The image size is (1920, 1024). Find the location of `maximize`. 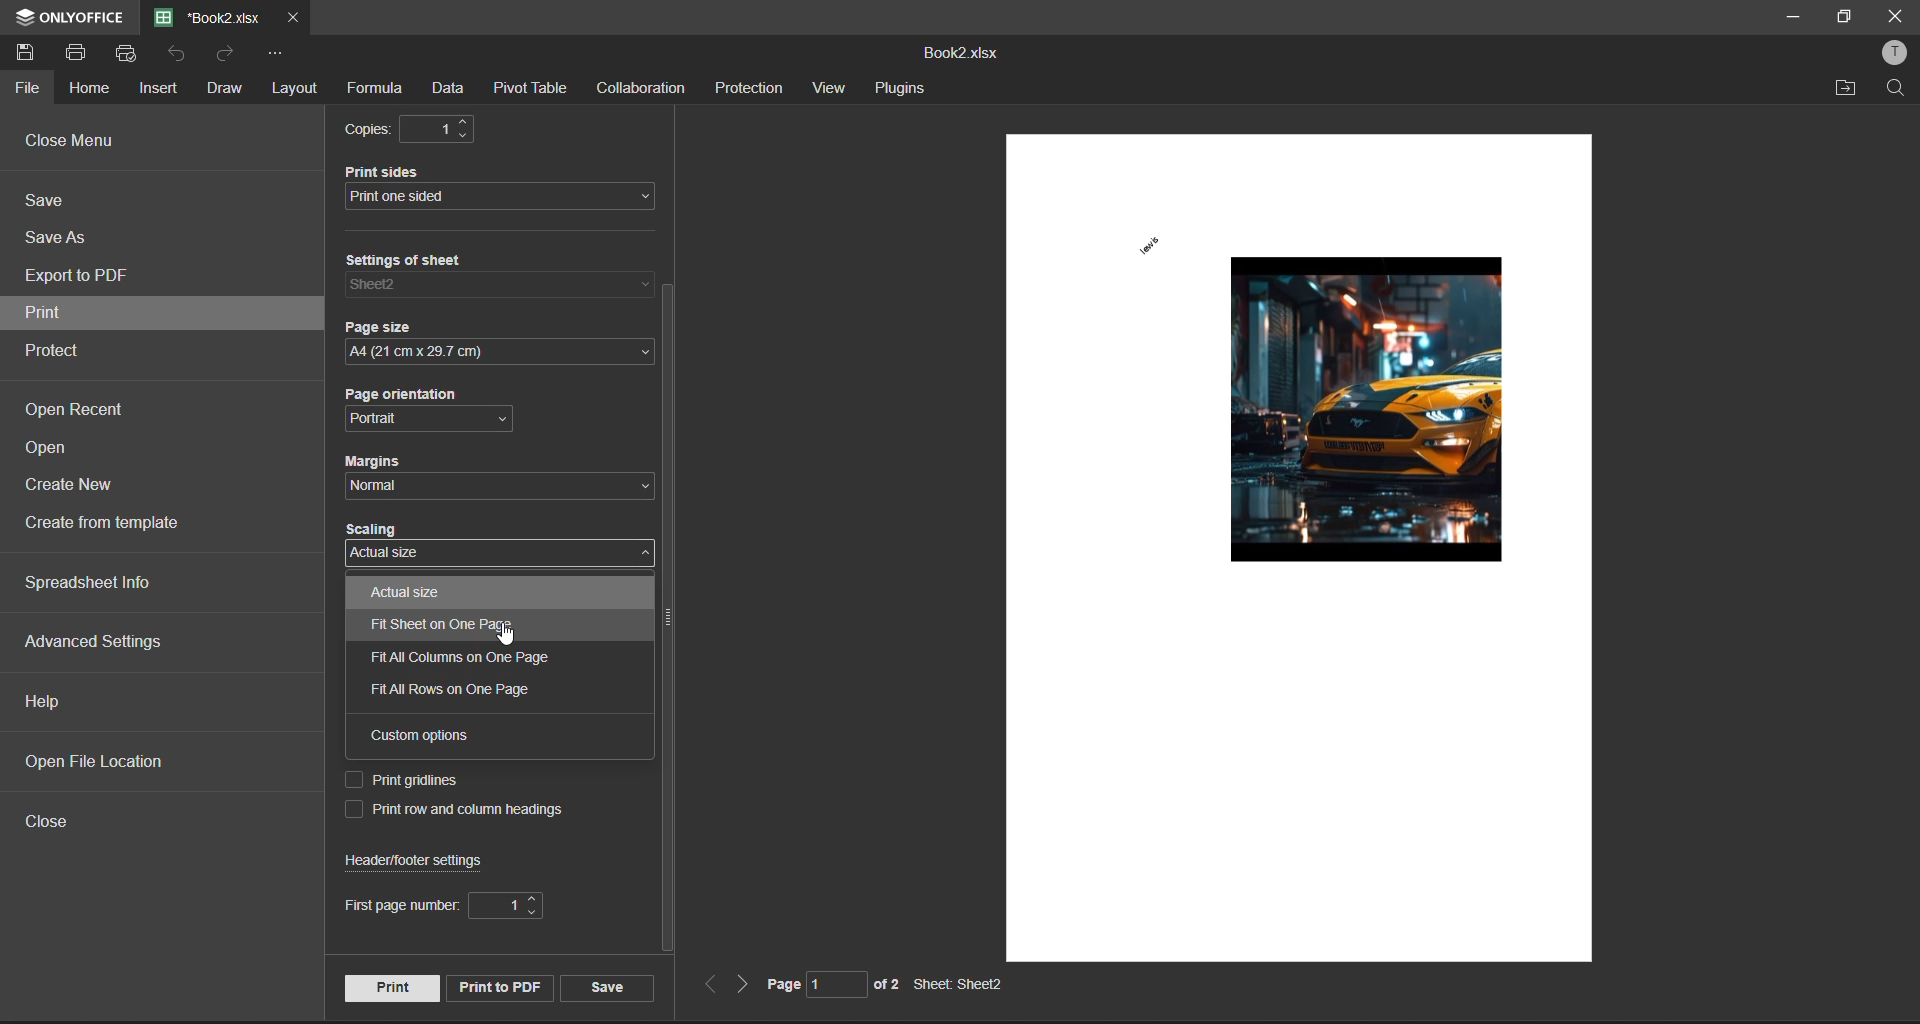

maximize is located at coordinates (1841, 18).